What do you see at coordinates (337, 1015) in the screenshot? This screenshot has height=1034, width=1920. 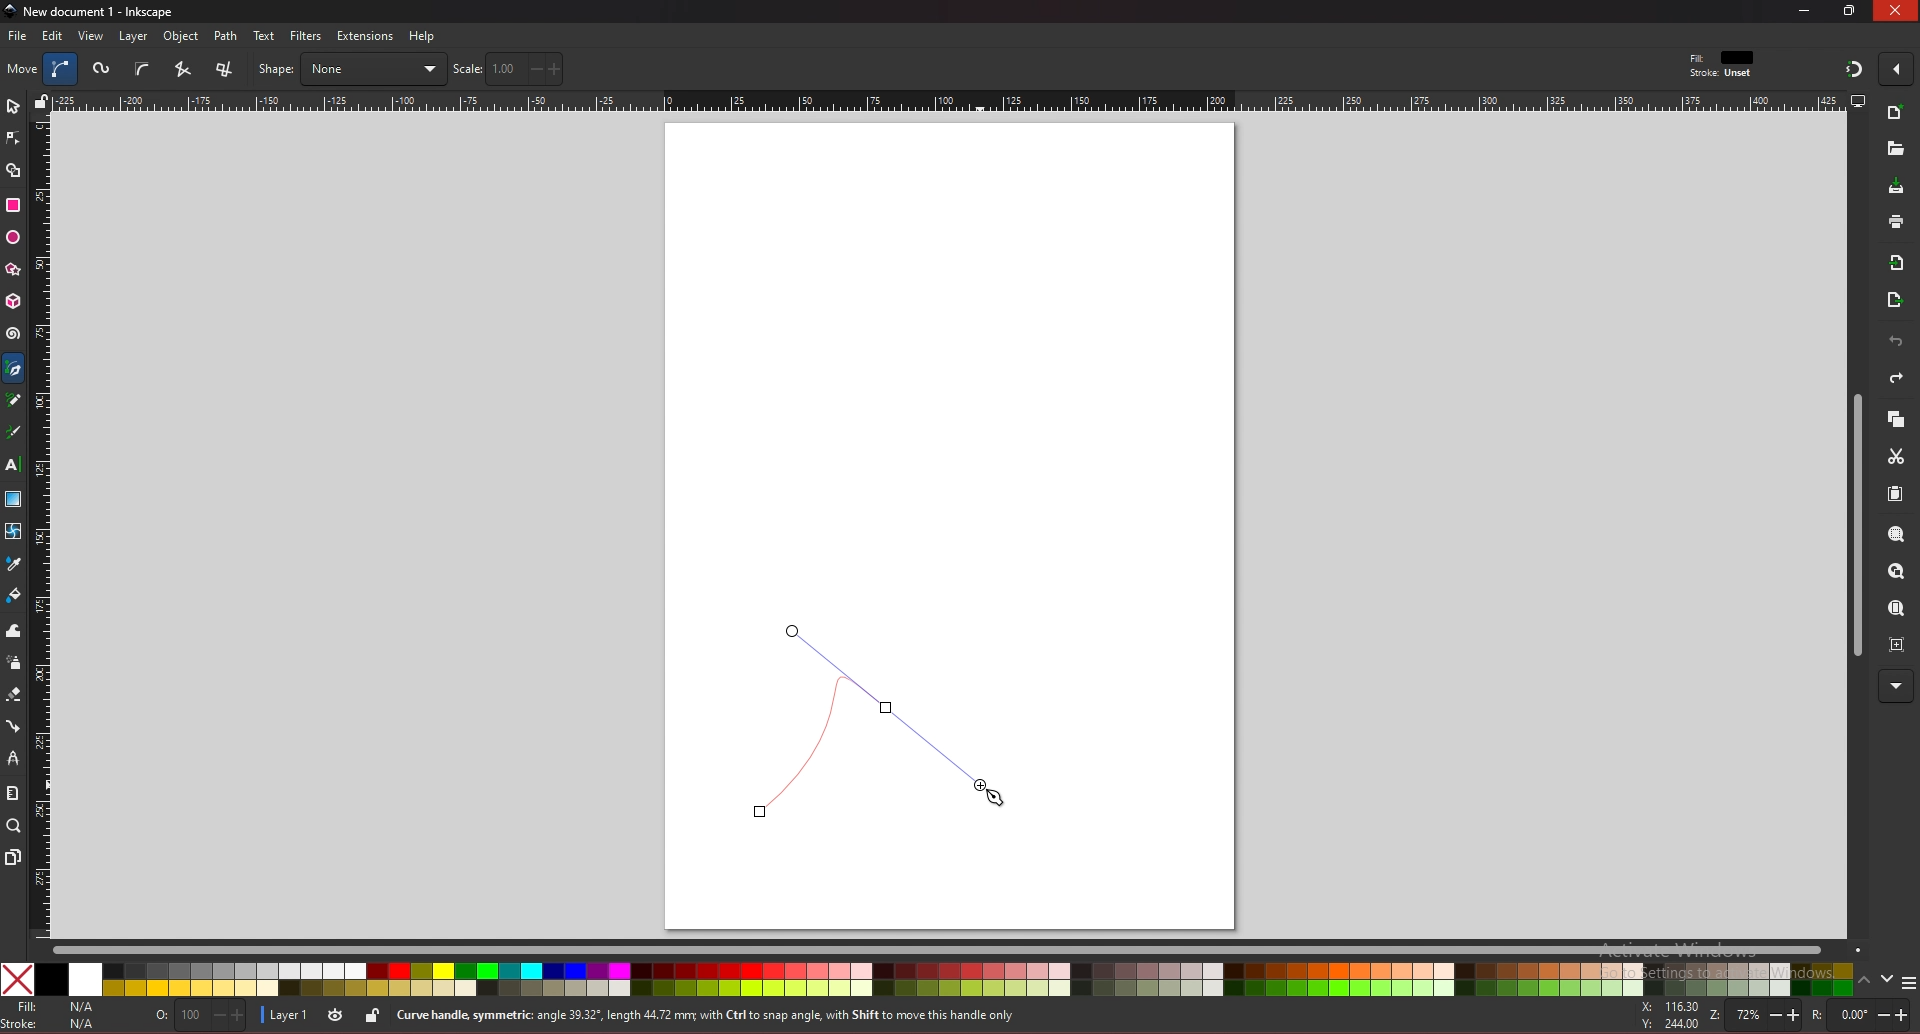 I see `toggle visibility` at bounding box center [337, 1015].